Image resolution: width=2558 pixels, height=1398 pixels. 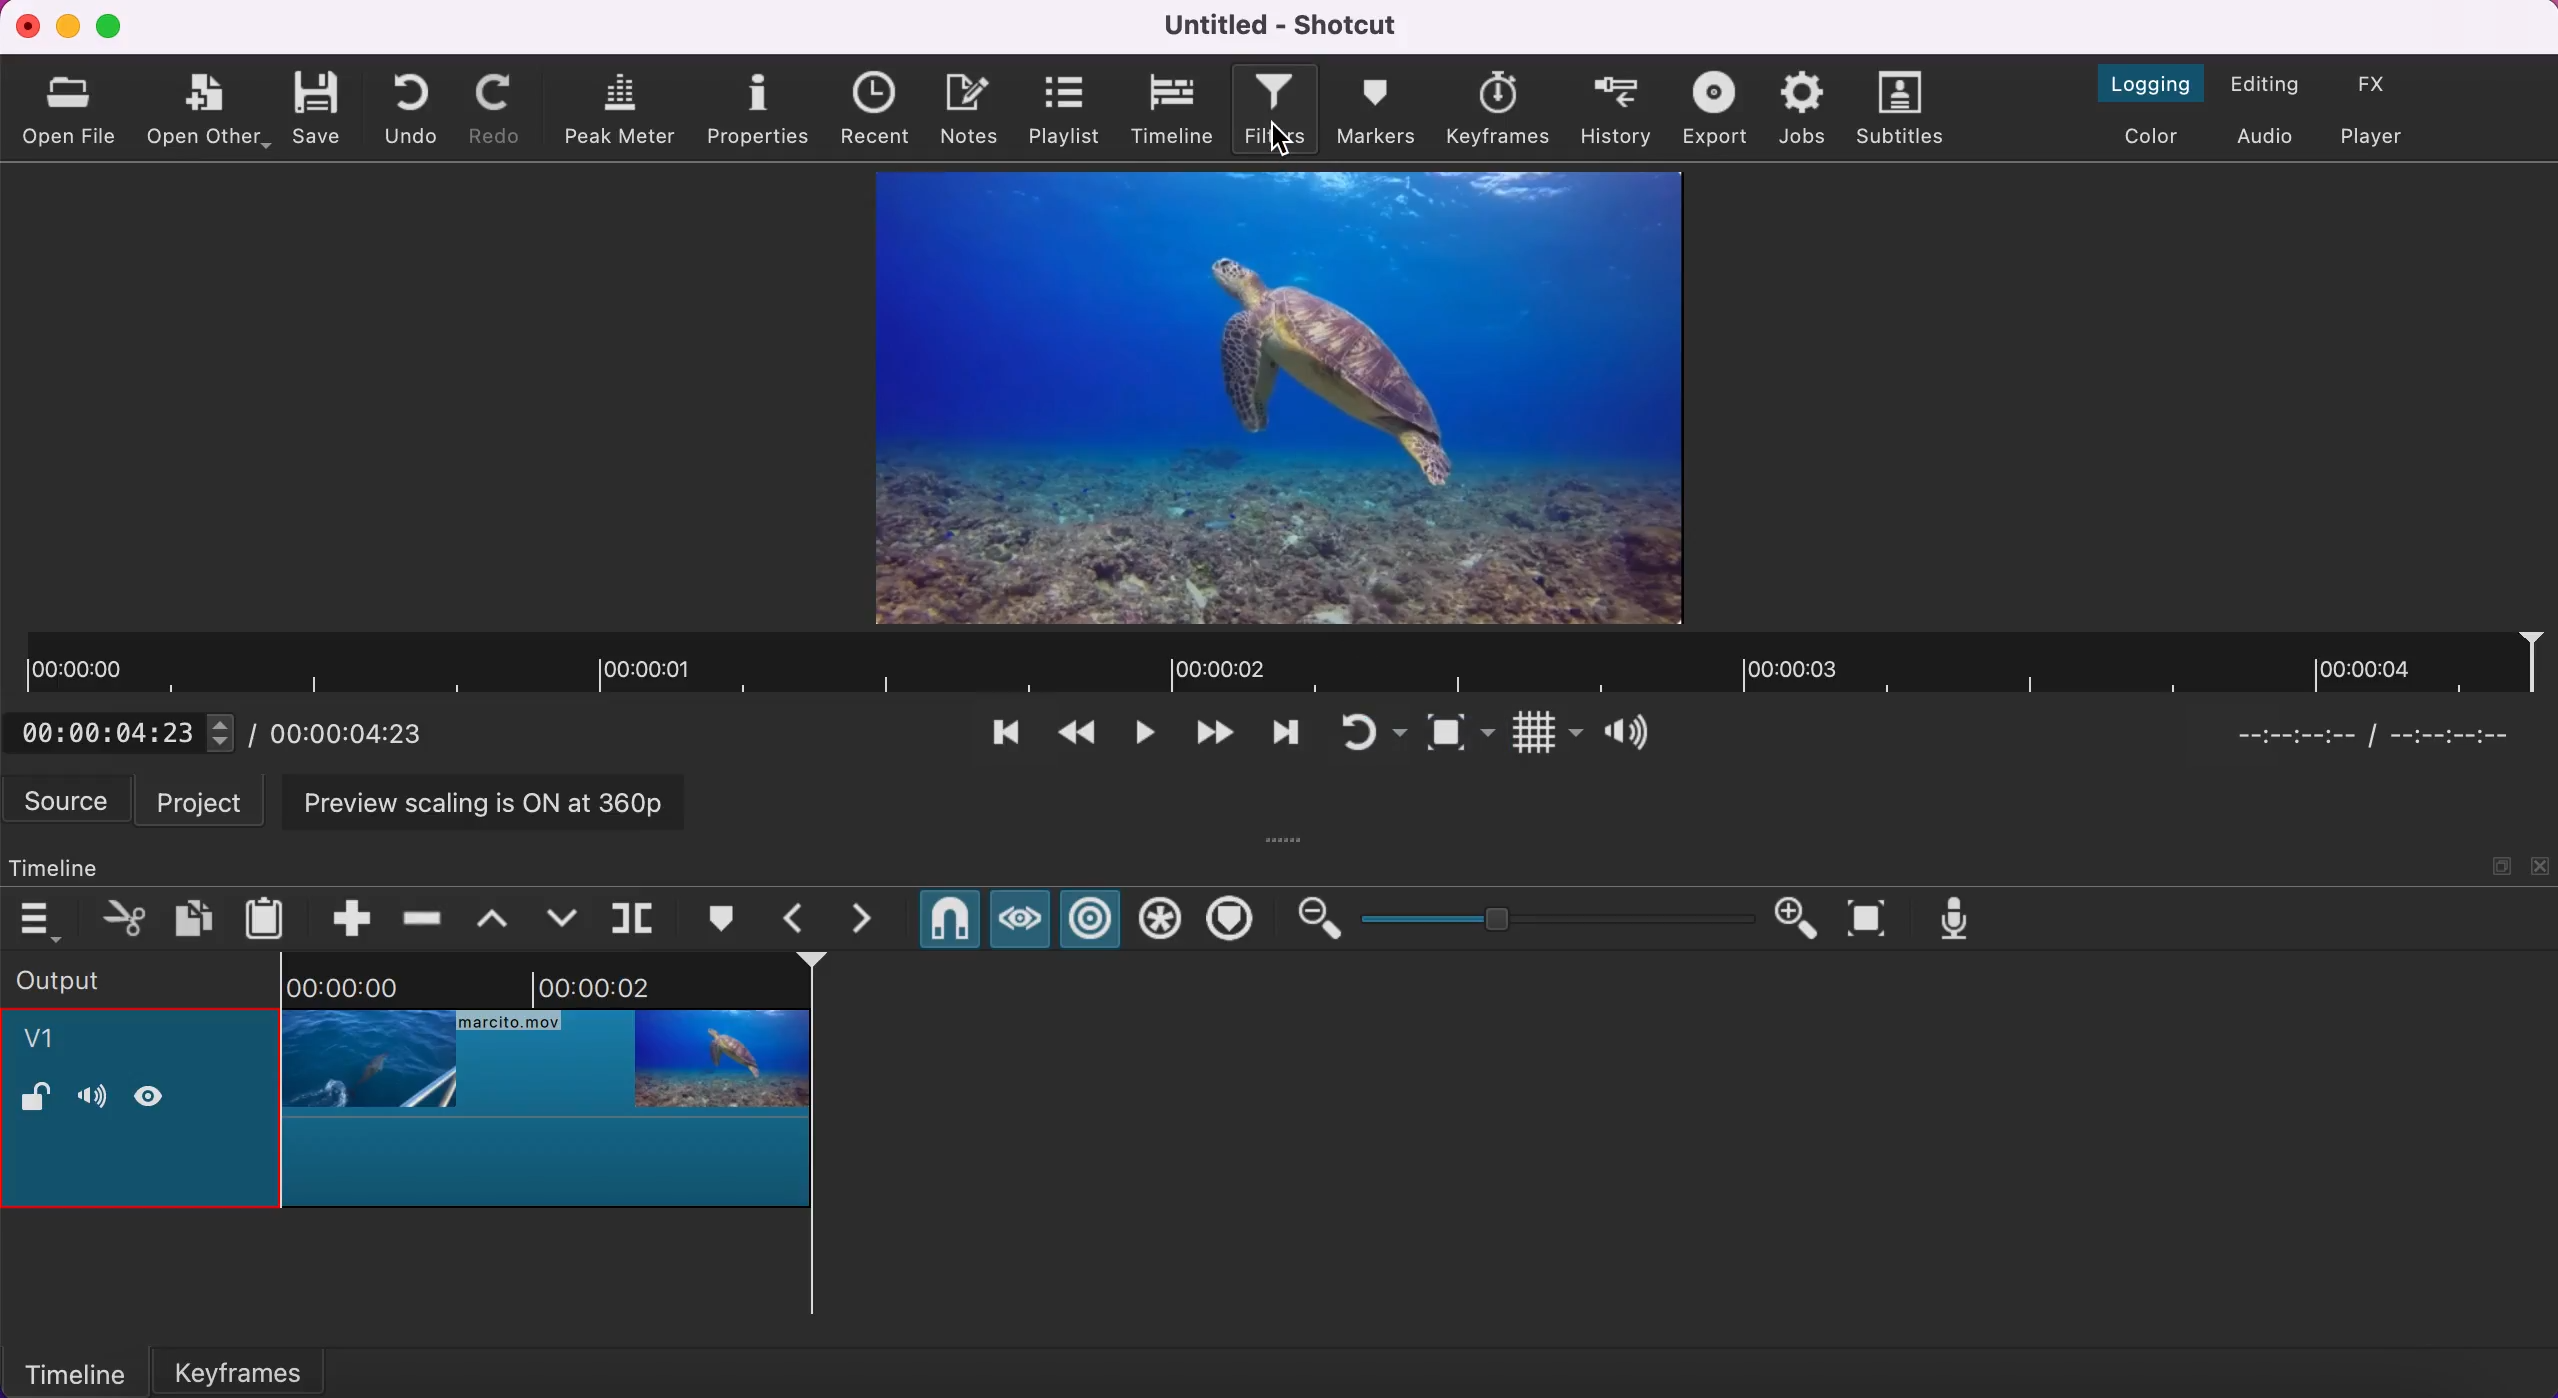 What do you see at coordinates (74, 108) in the screenshot?
I see `open file` at bounding box center [74, 108].